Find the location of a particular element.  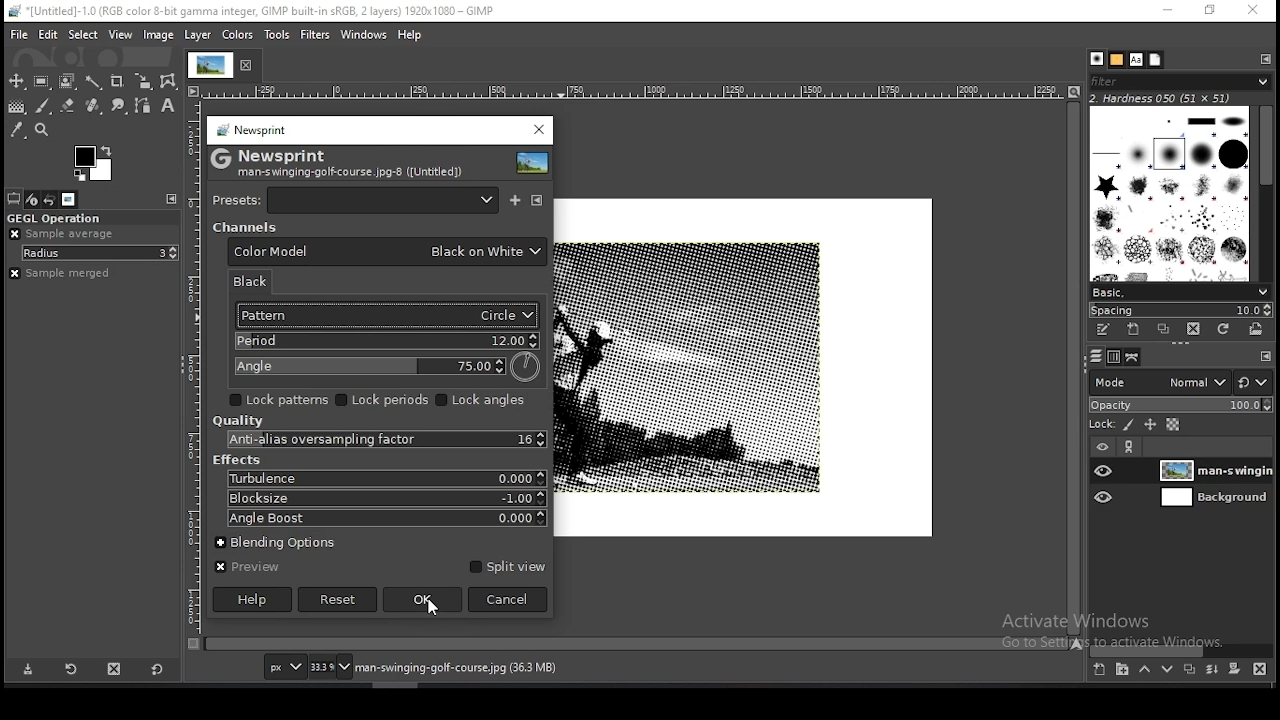

select is located at coordinates (83, 35).